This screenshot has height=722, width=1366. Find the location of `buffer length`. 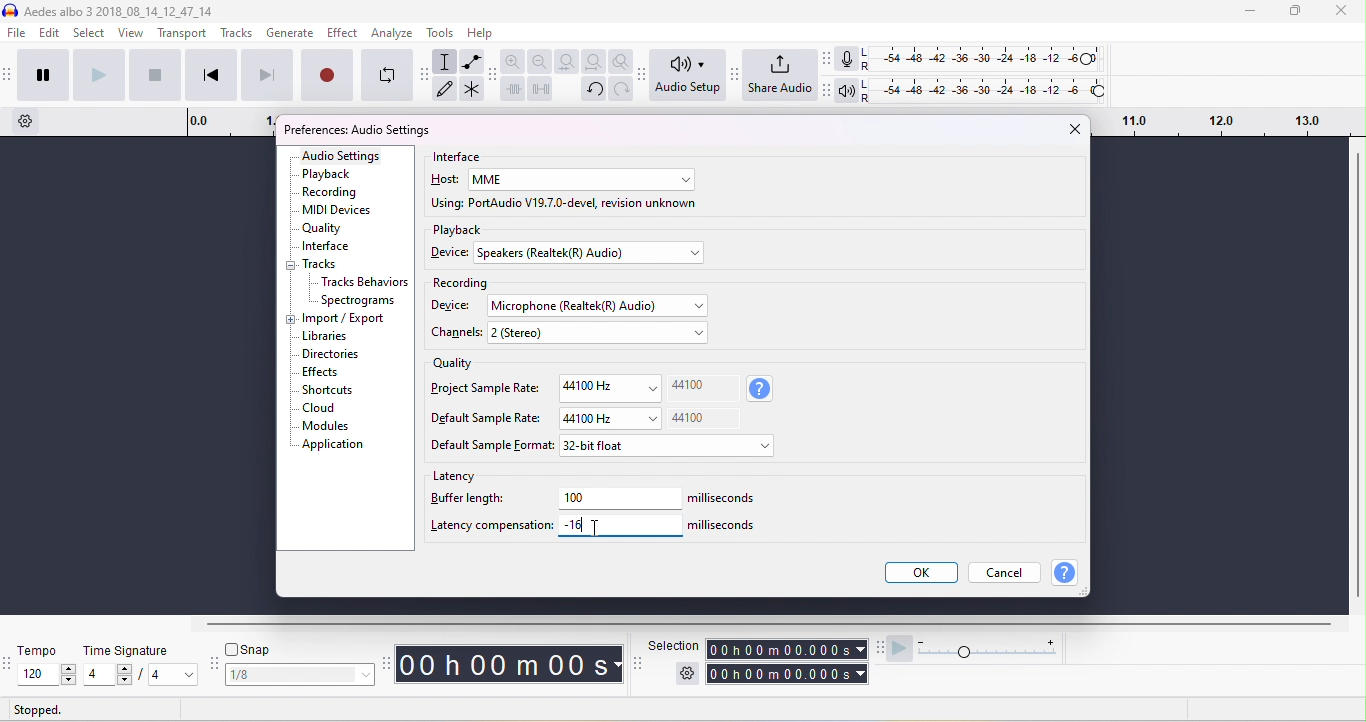

buffer length is located at coordinates (470, 499).